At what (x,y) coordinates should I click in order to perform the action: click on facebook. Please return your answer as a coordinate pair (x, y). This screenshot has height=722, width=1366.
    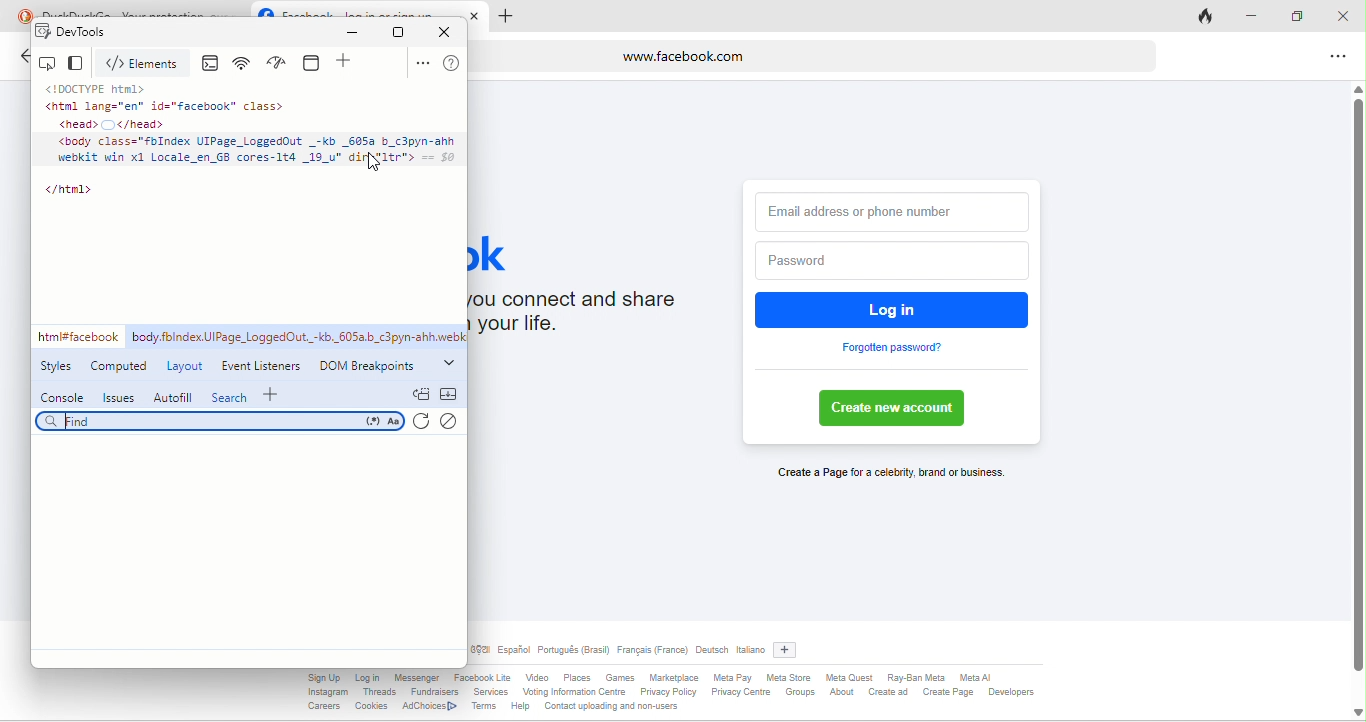
    Looking at the image, I should click on (506, 252).